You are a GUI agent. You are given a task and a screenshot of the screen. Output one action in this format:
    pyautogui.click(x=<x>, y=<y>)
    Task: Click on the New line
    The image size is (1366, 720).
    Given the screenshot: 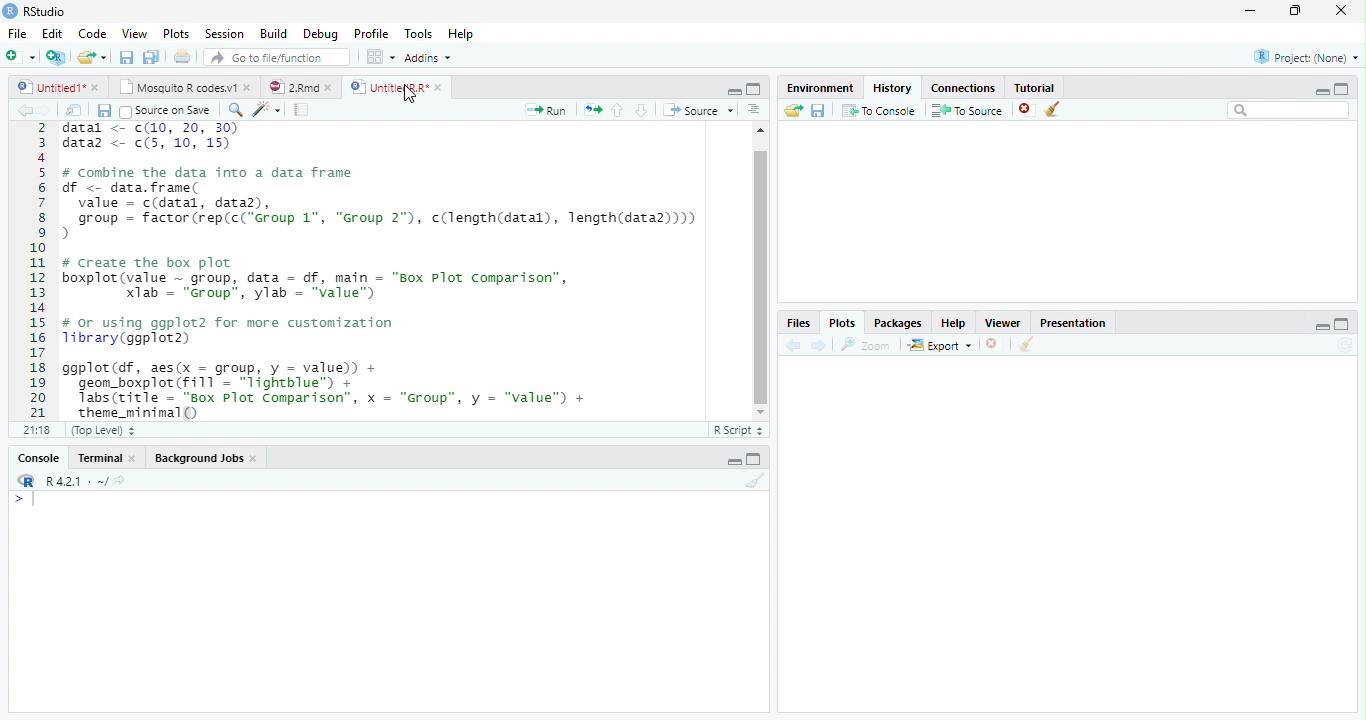 What is the action you would take?
    pyautogui.click(x=24, y=500)
    